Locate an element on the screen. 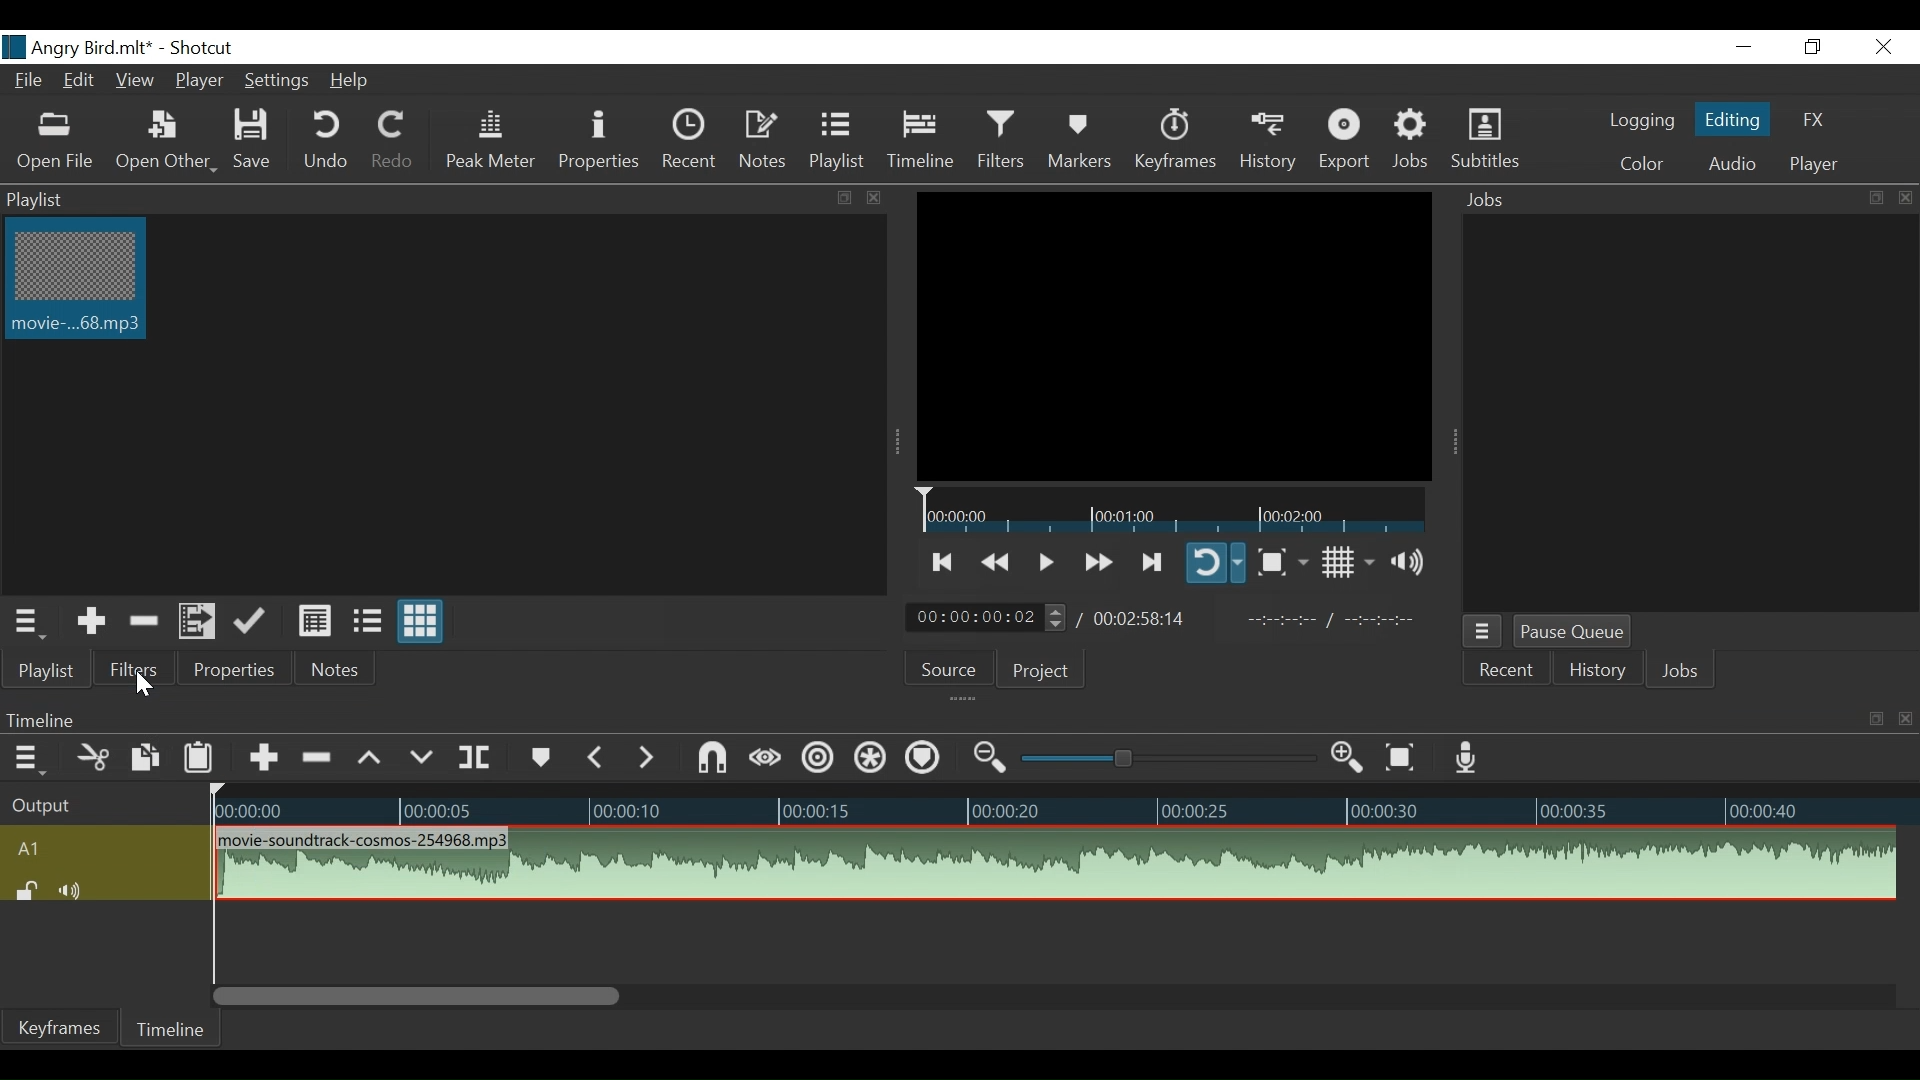 Image resolution: width=1920 pixels, height=1080 pixels. minimize is located at coordinates (1741, 47).